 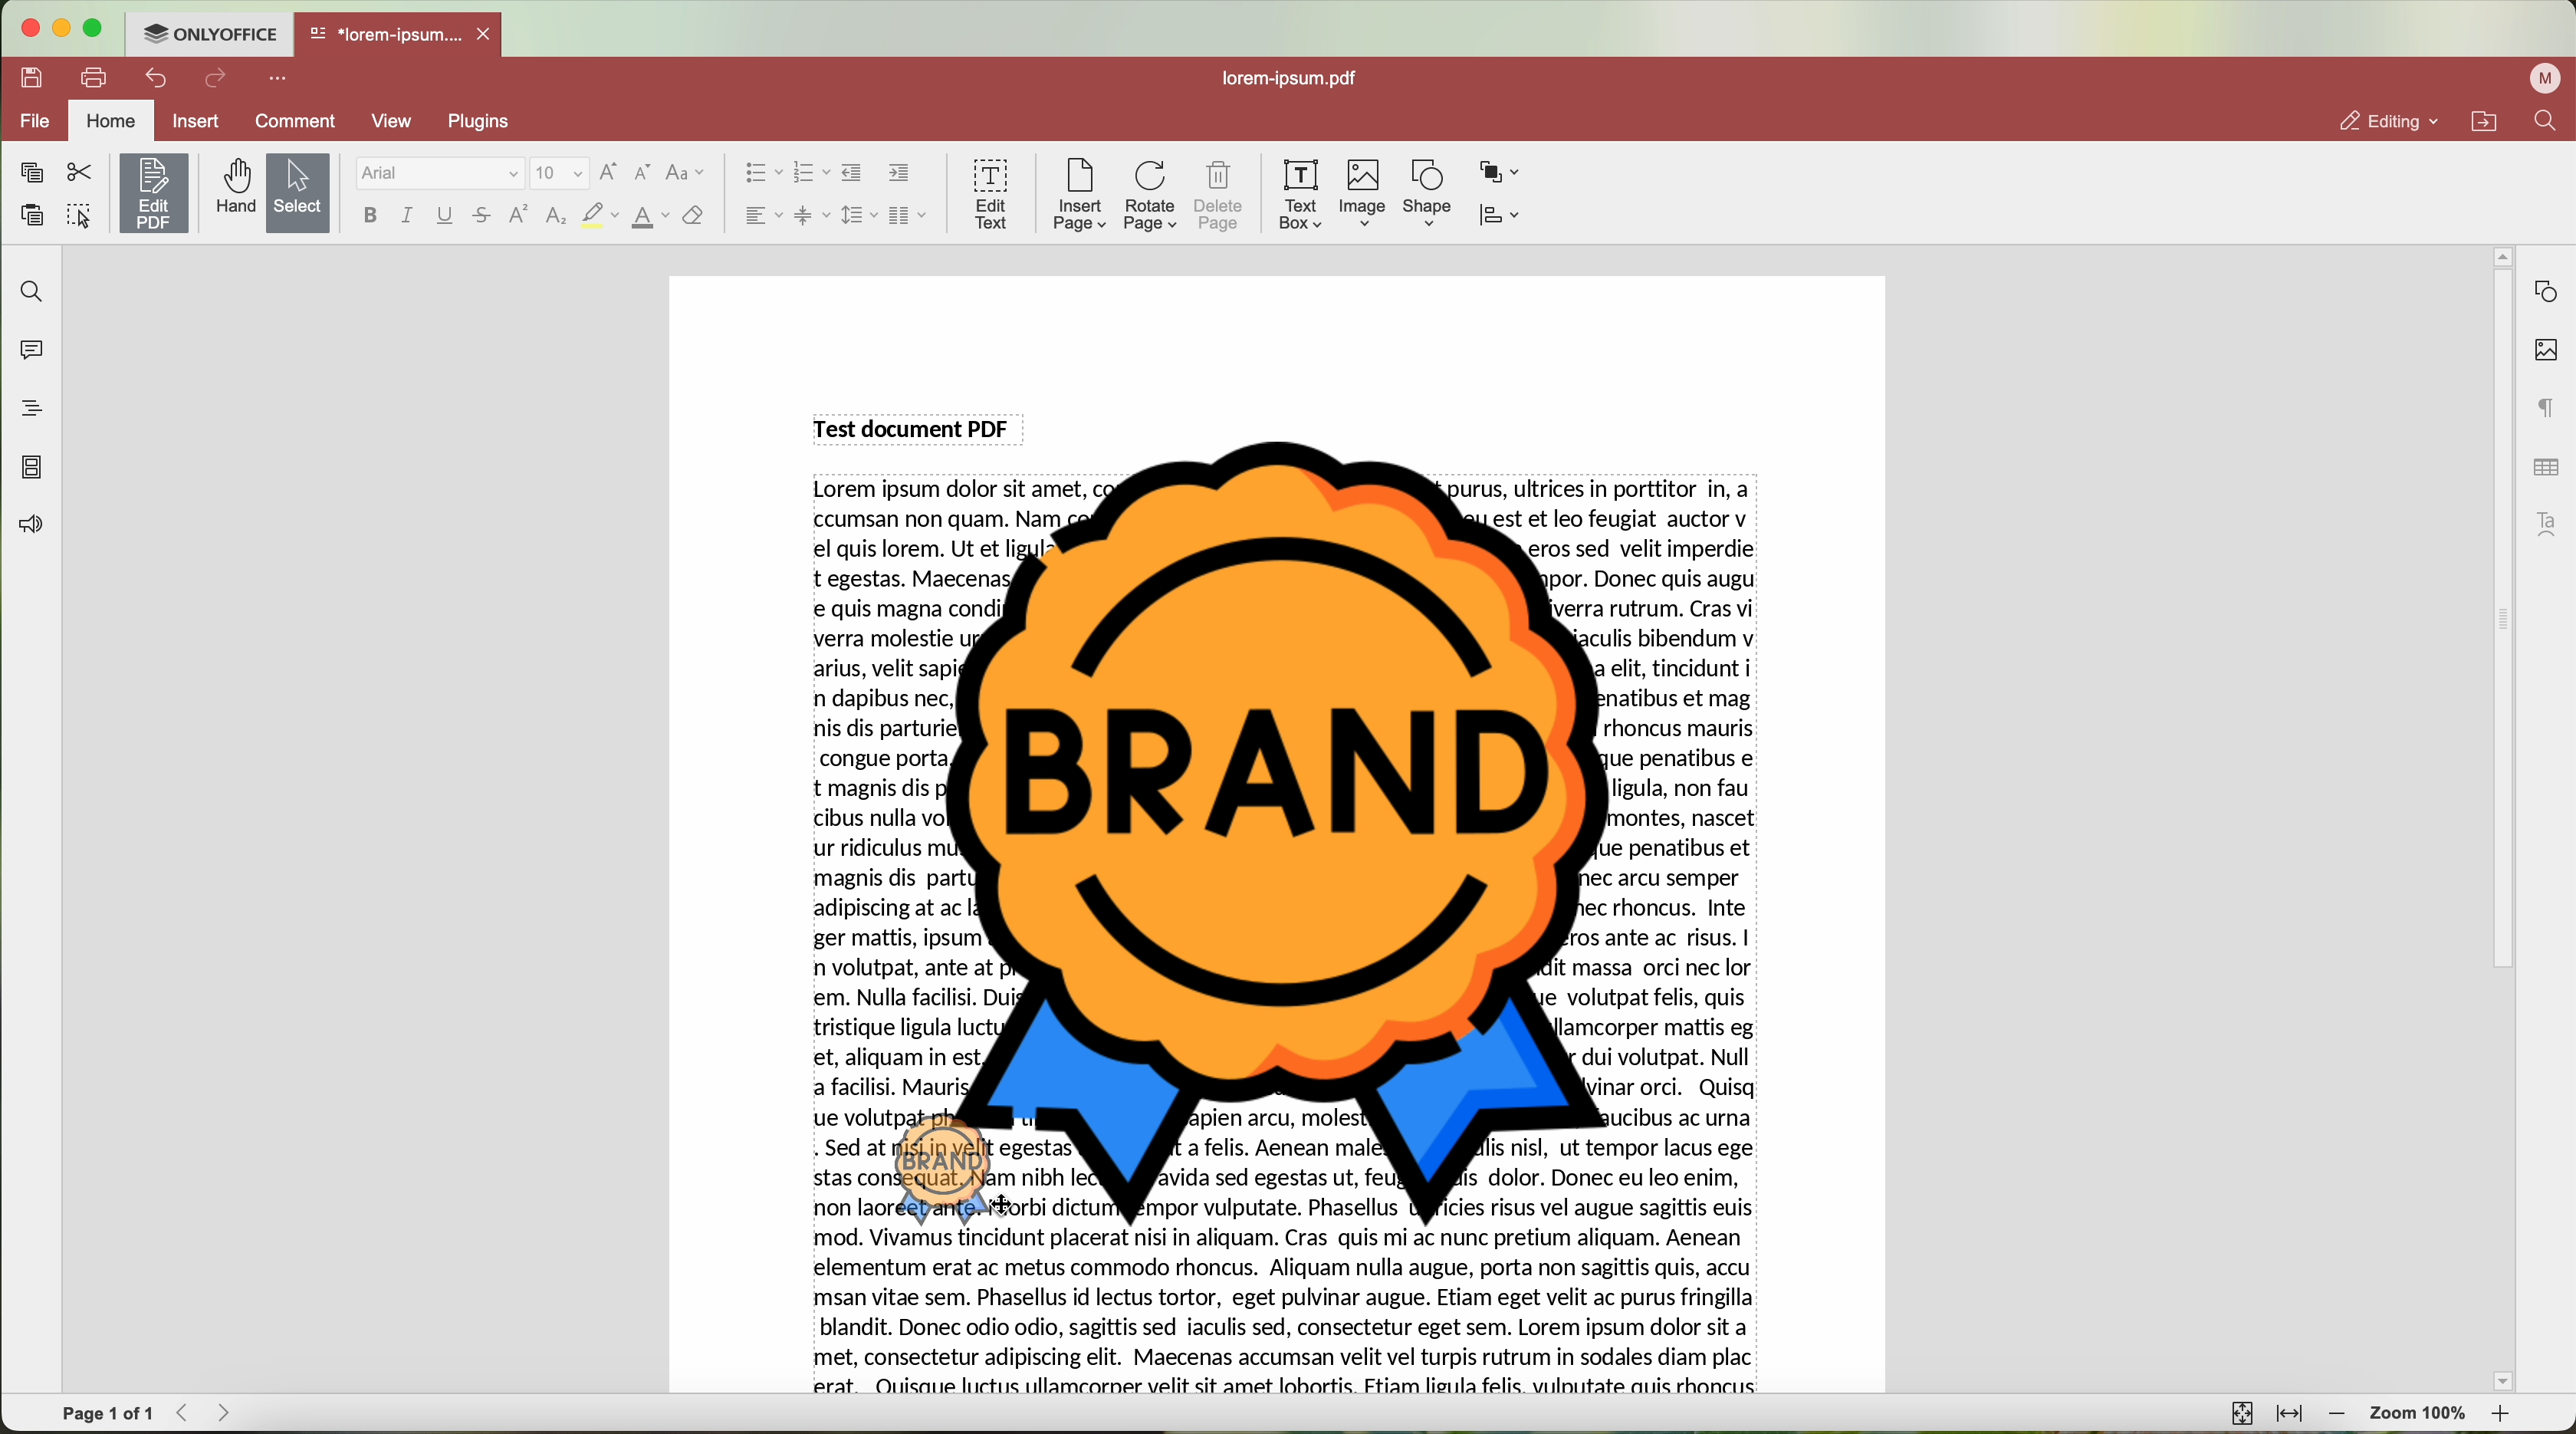 What do you see at coordinates (407, 215) in the screenshot?
I see `italic` at bounding box center [407, 215].